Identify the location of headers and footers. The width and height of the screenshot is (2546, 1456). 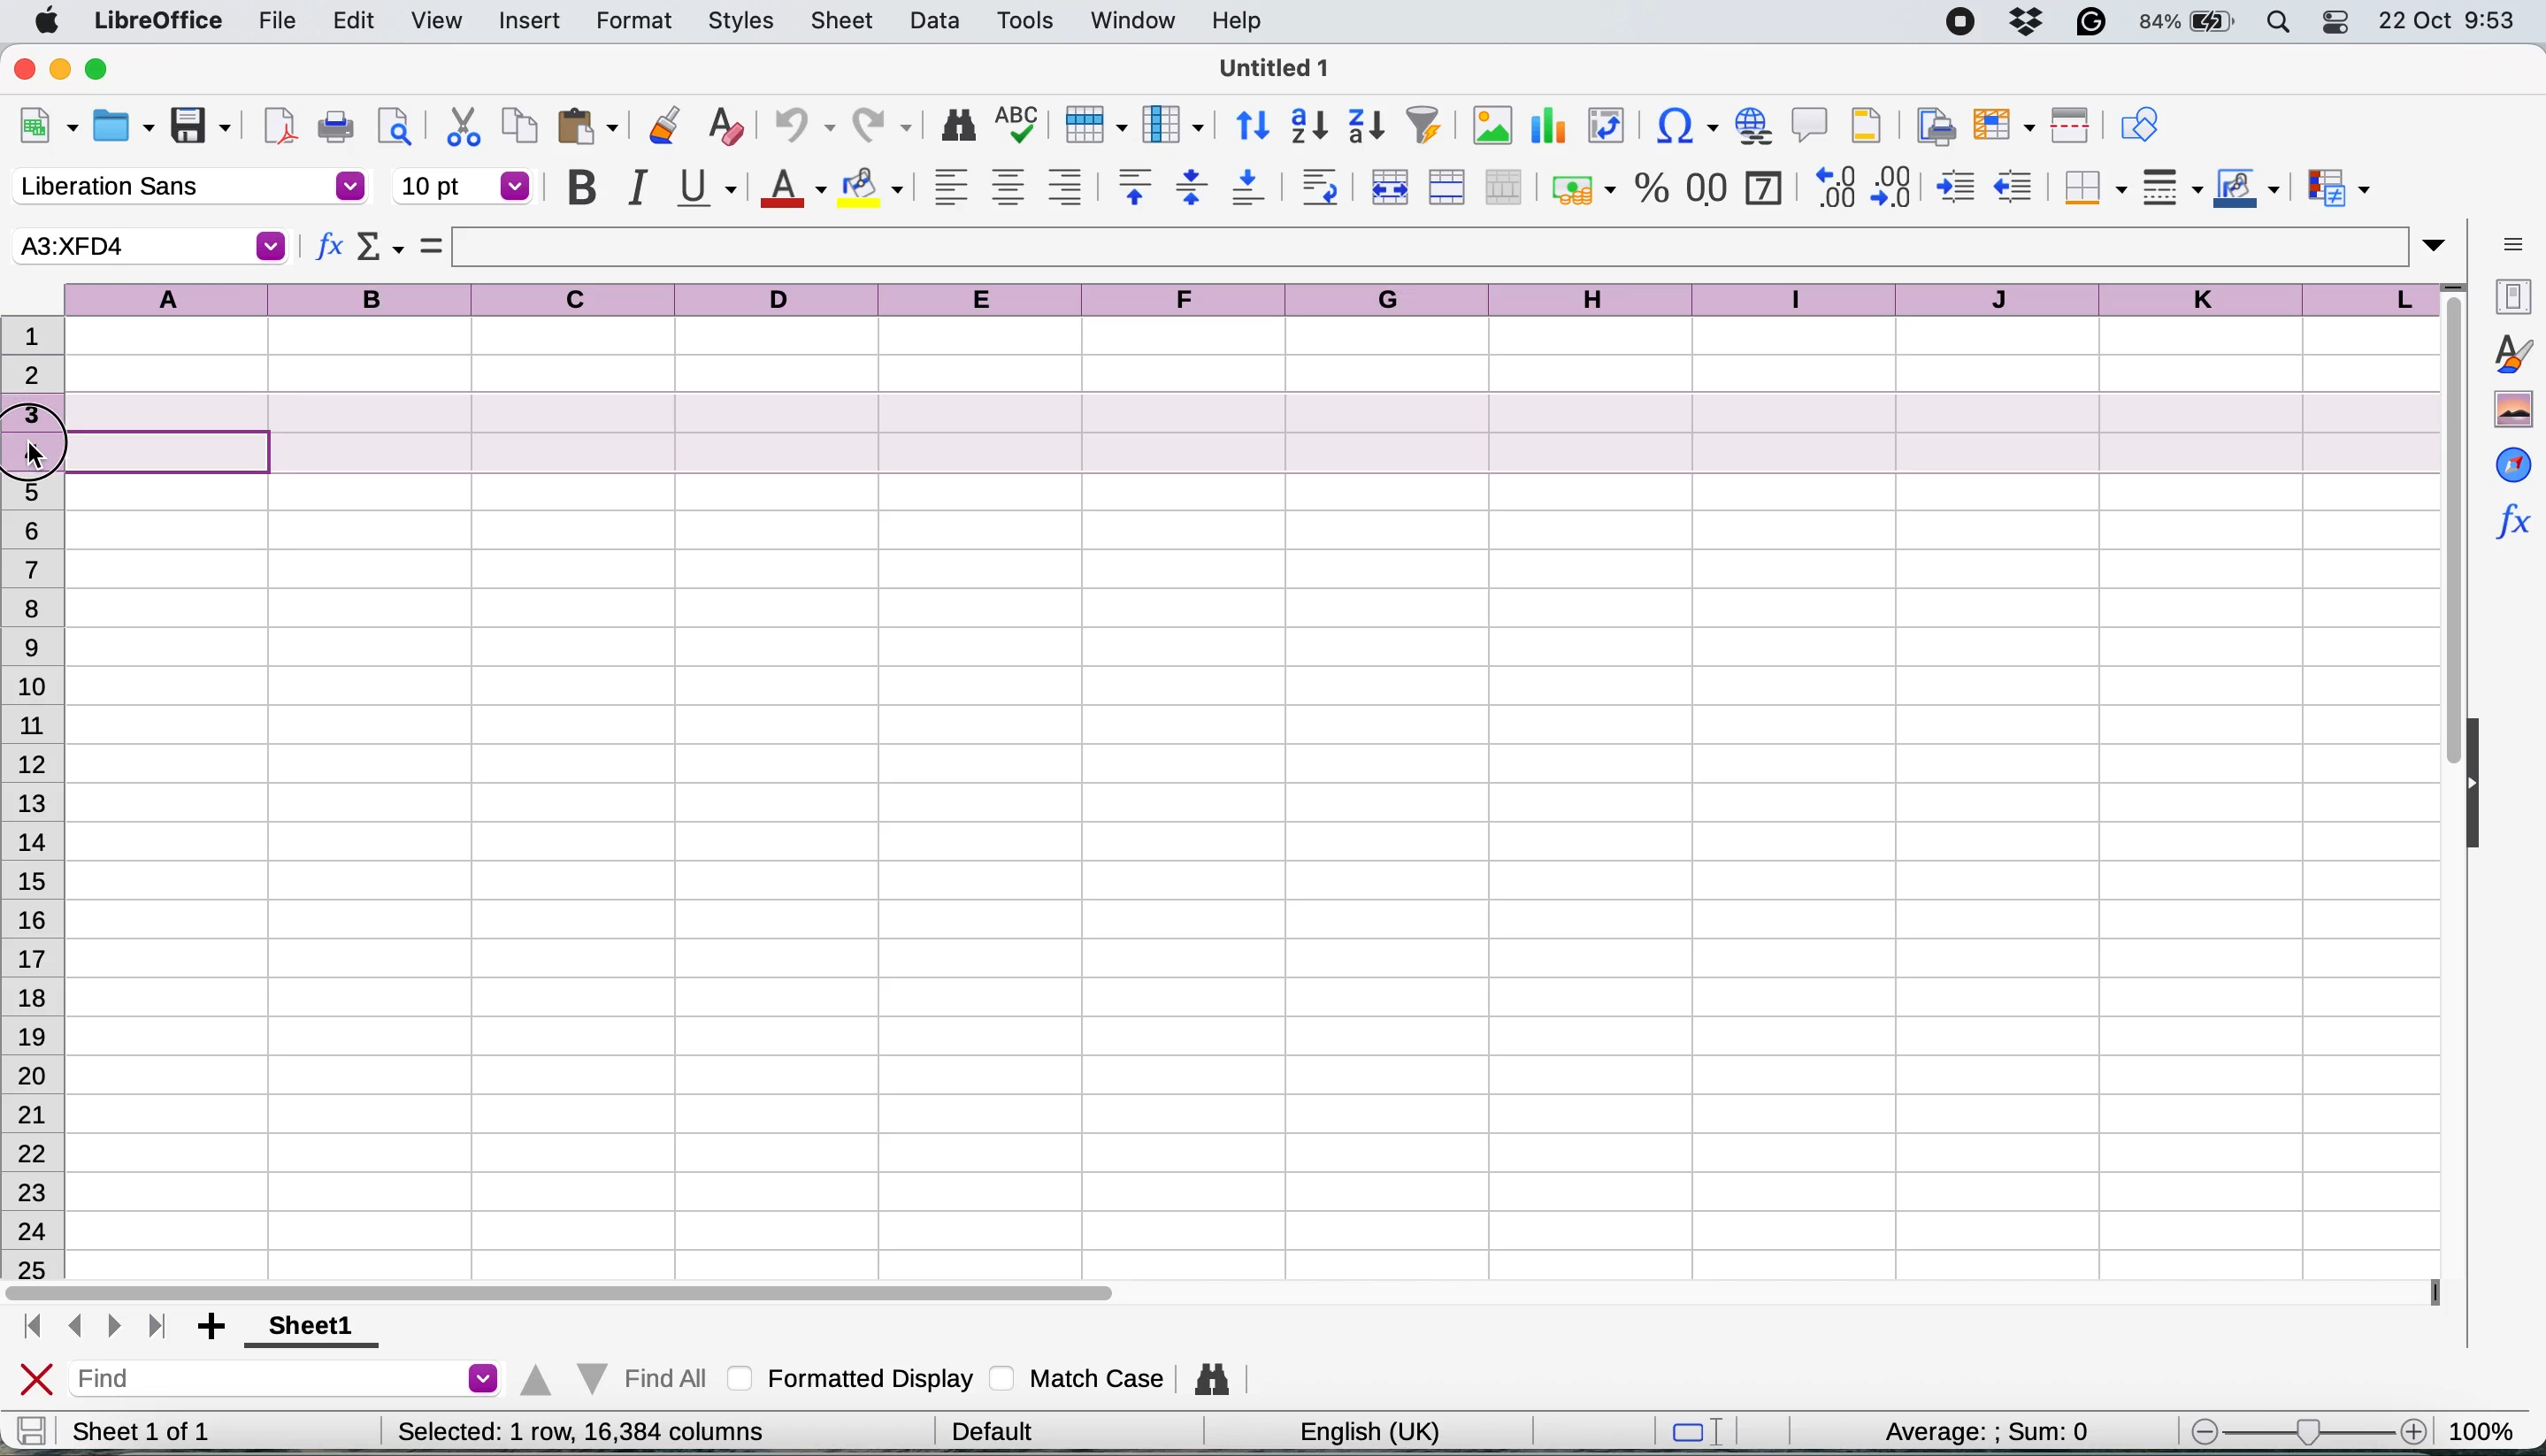
(1867, 125).